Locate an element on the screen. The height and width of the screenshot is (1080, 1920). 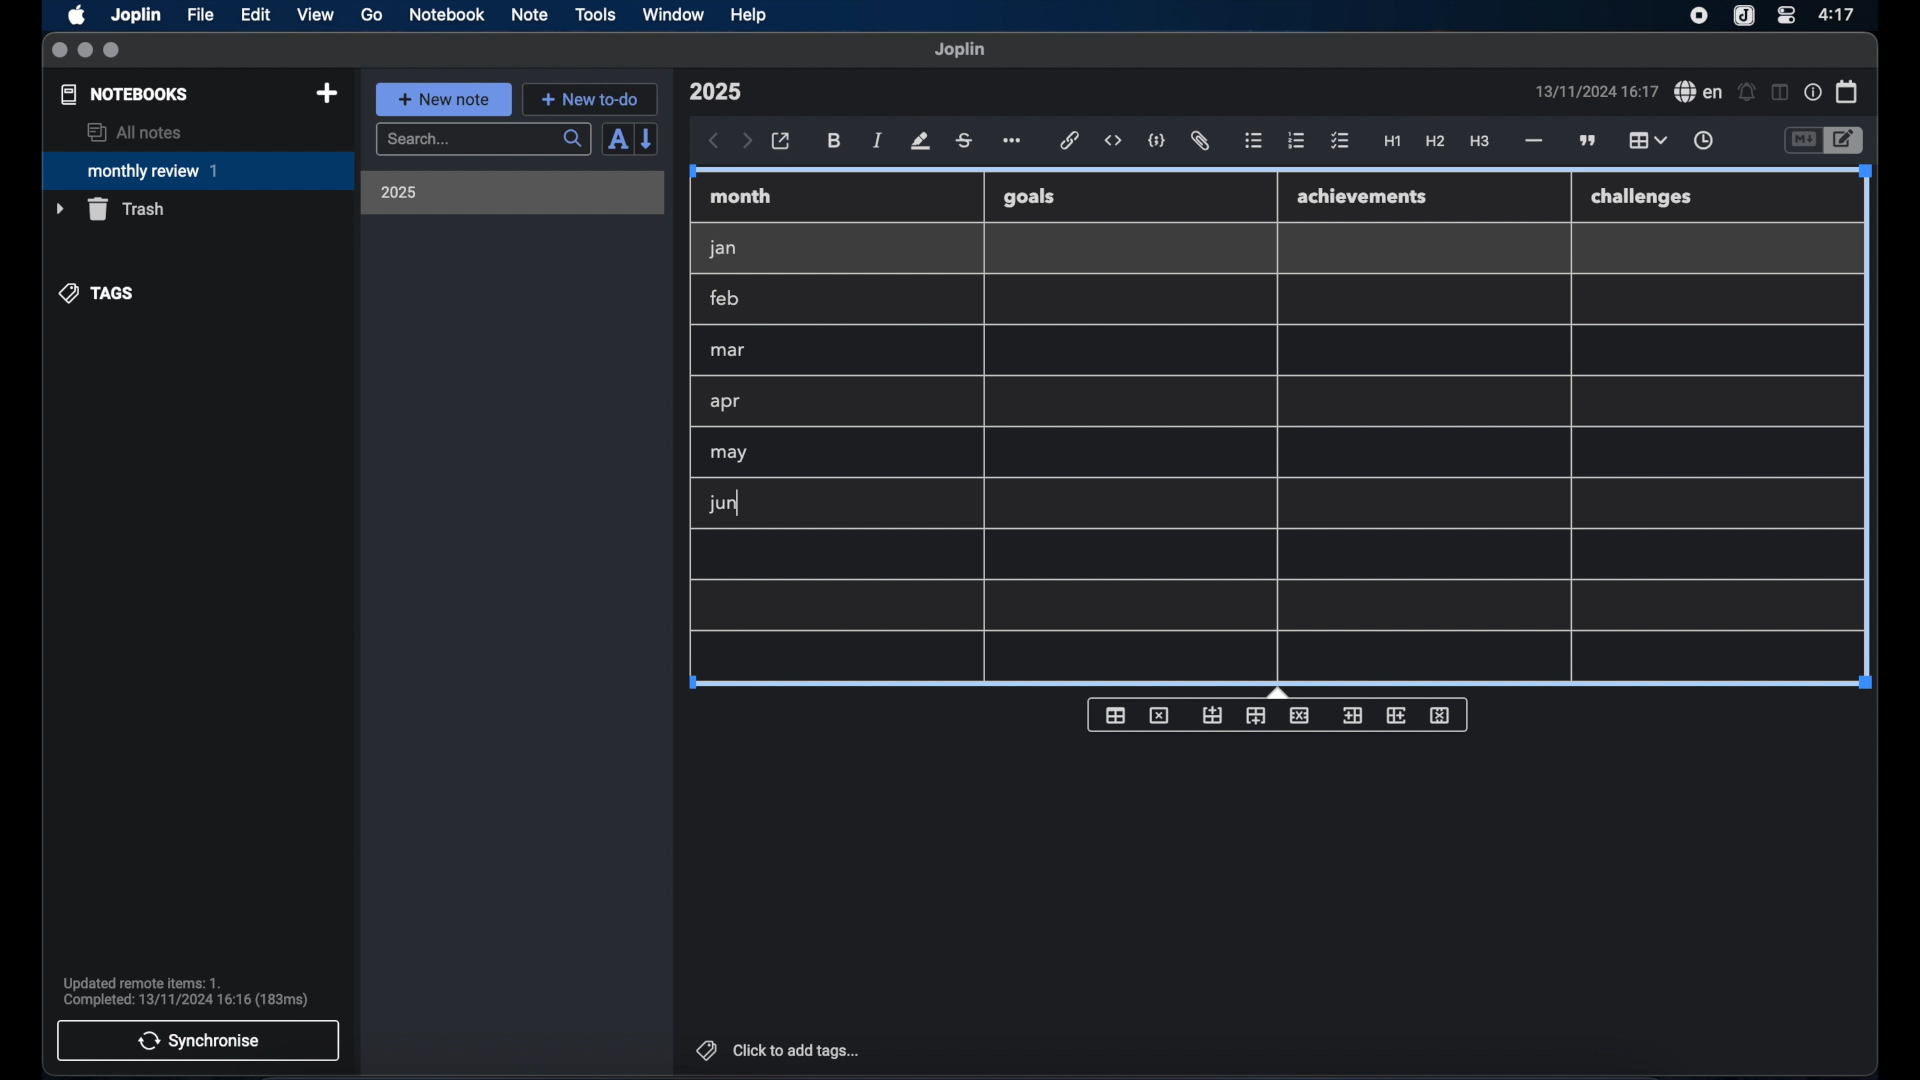
insert row after is located at coordinates (1256, 716).